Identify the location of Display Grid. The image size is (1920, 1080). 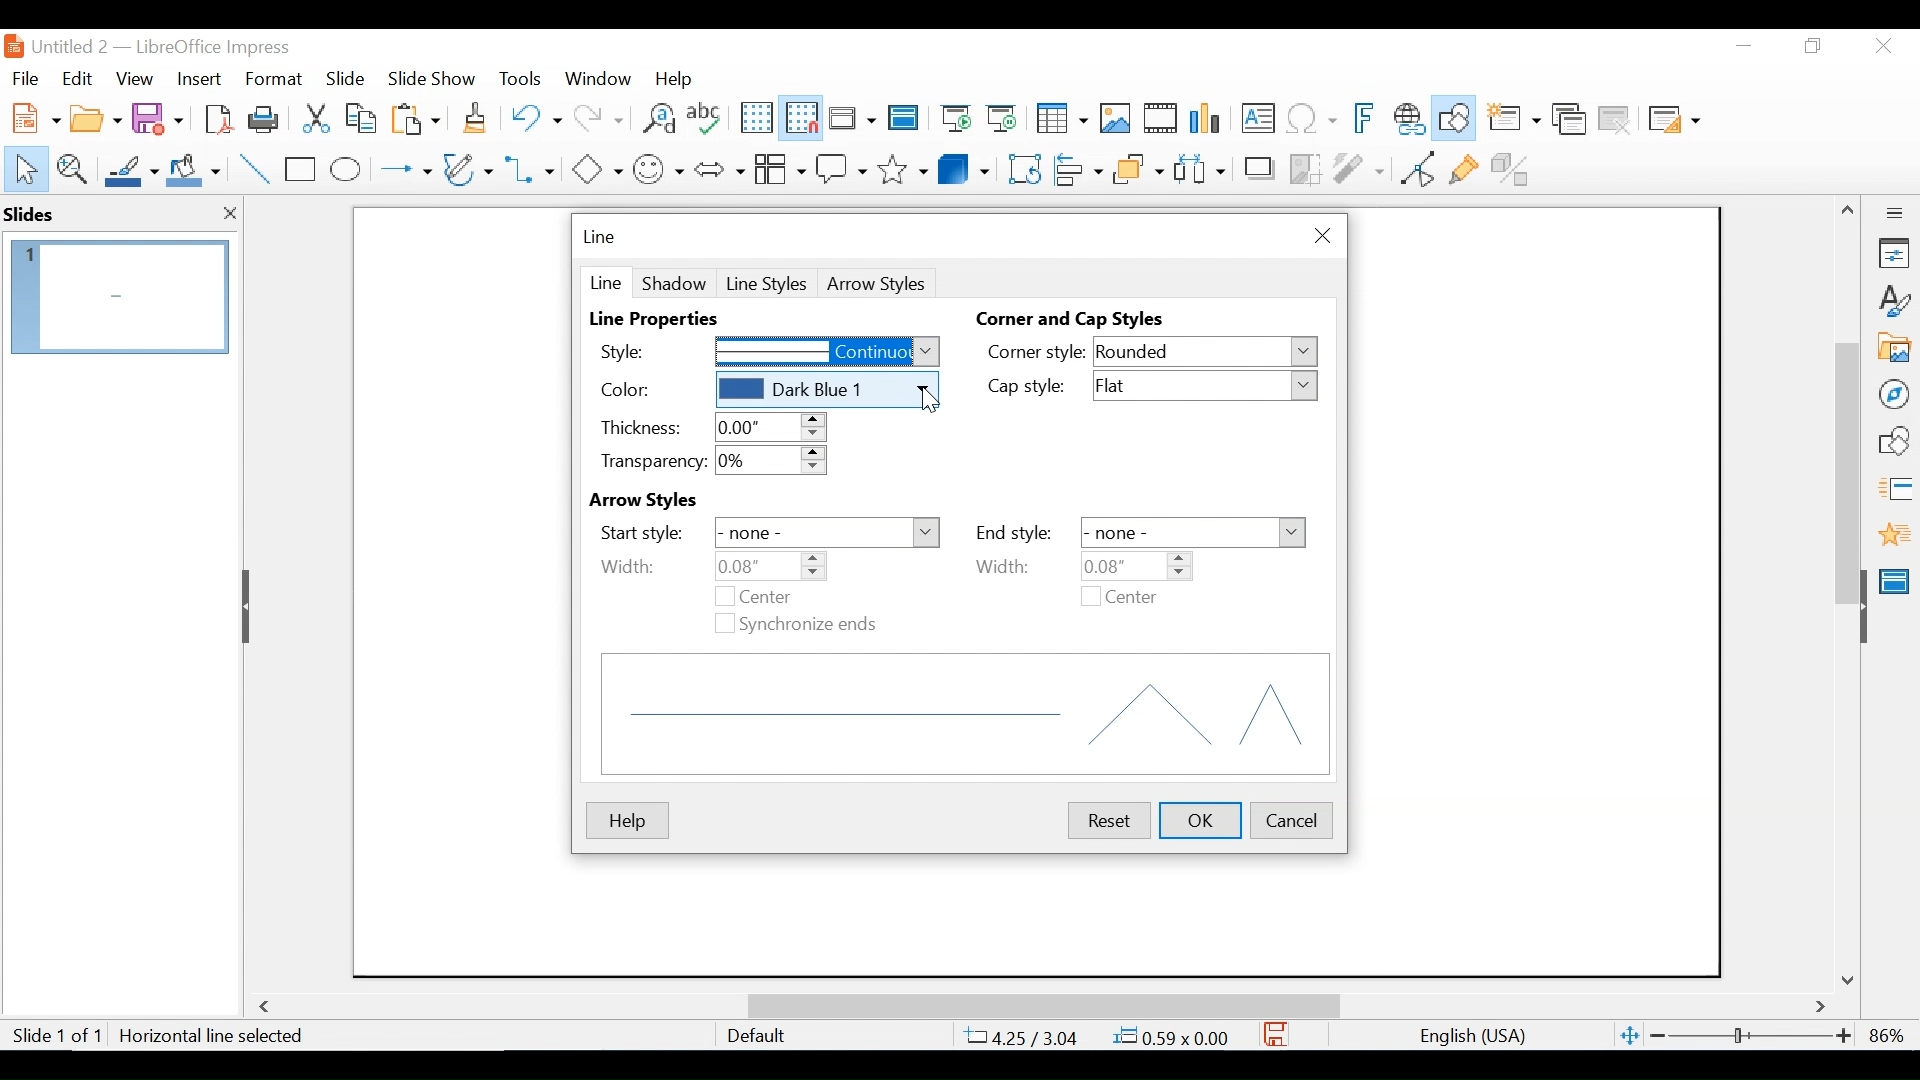
(755, 118).